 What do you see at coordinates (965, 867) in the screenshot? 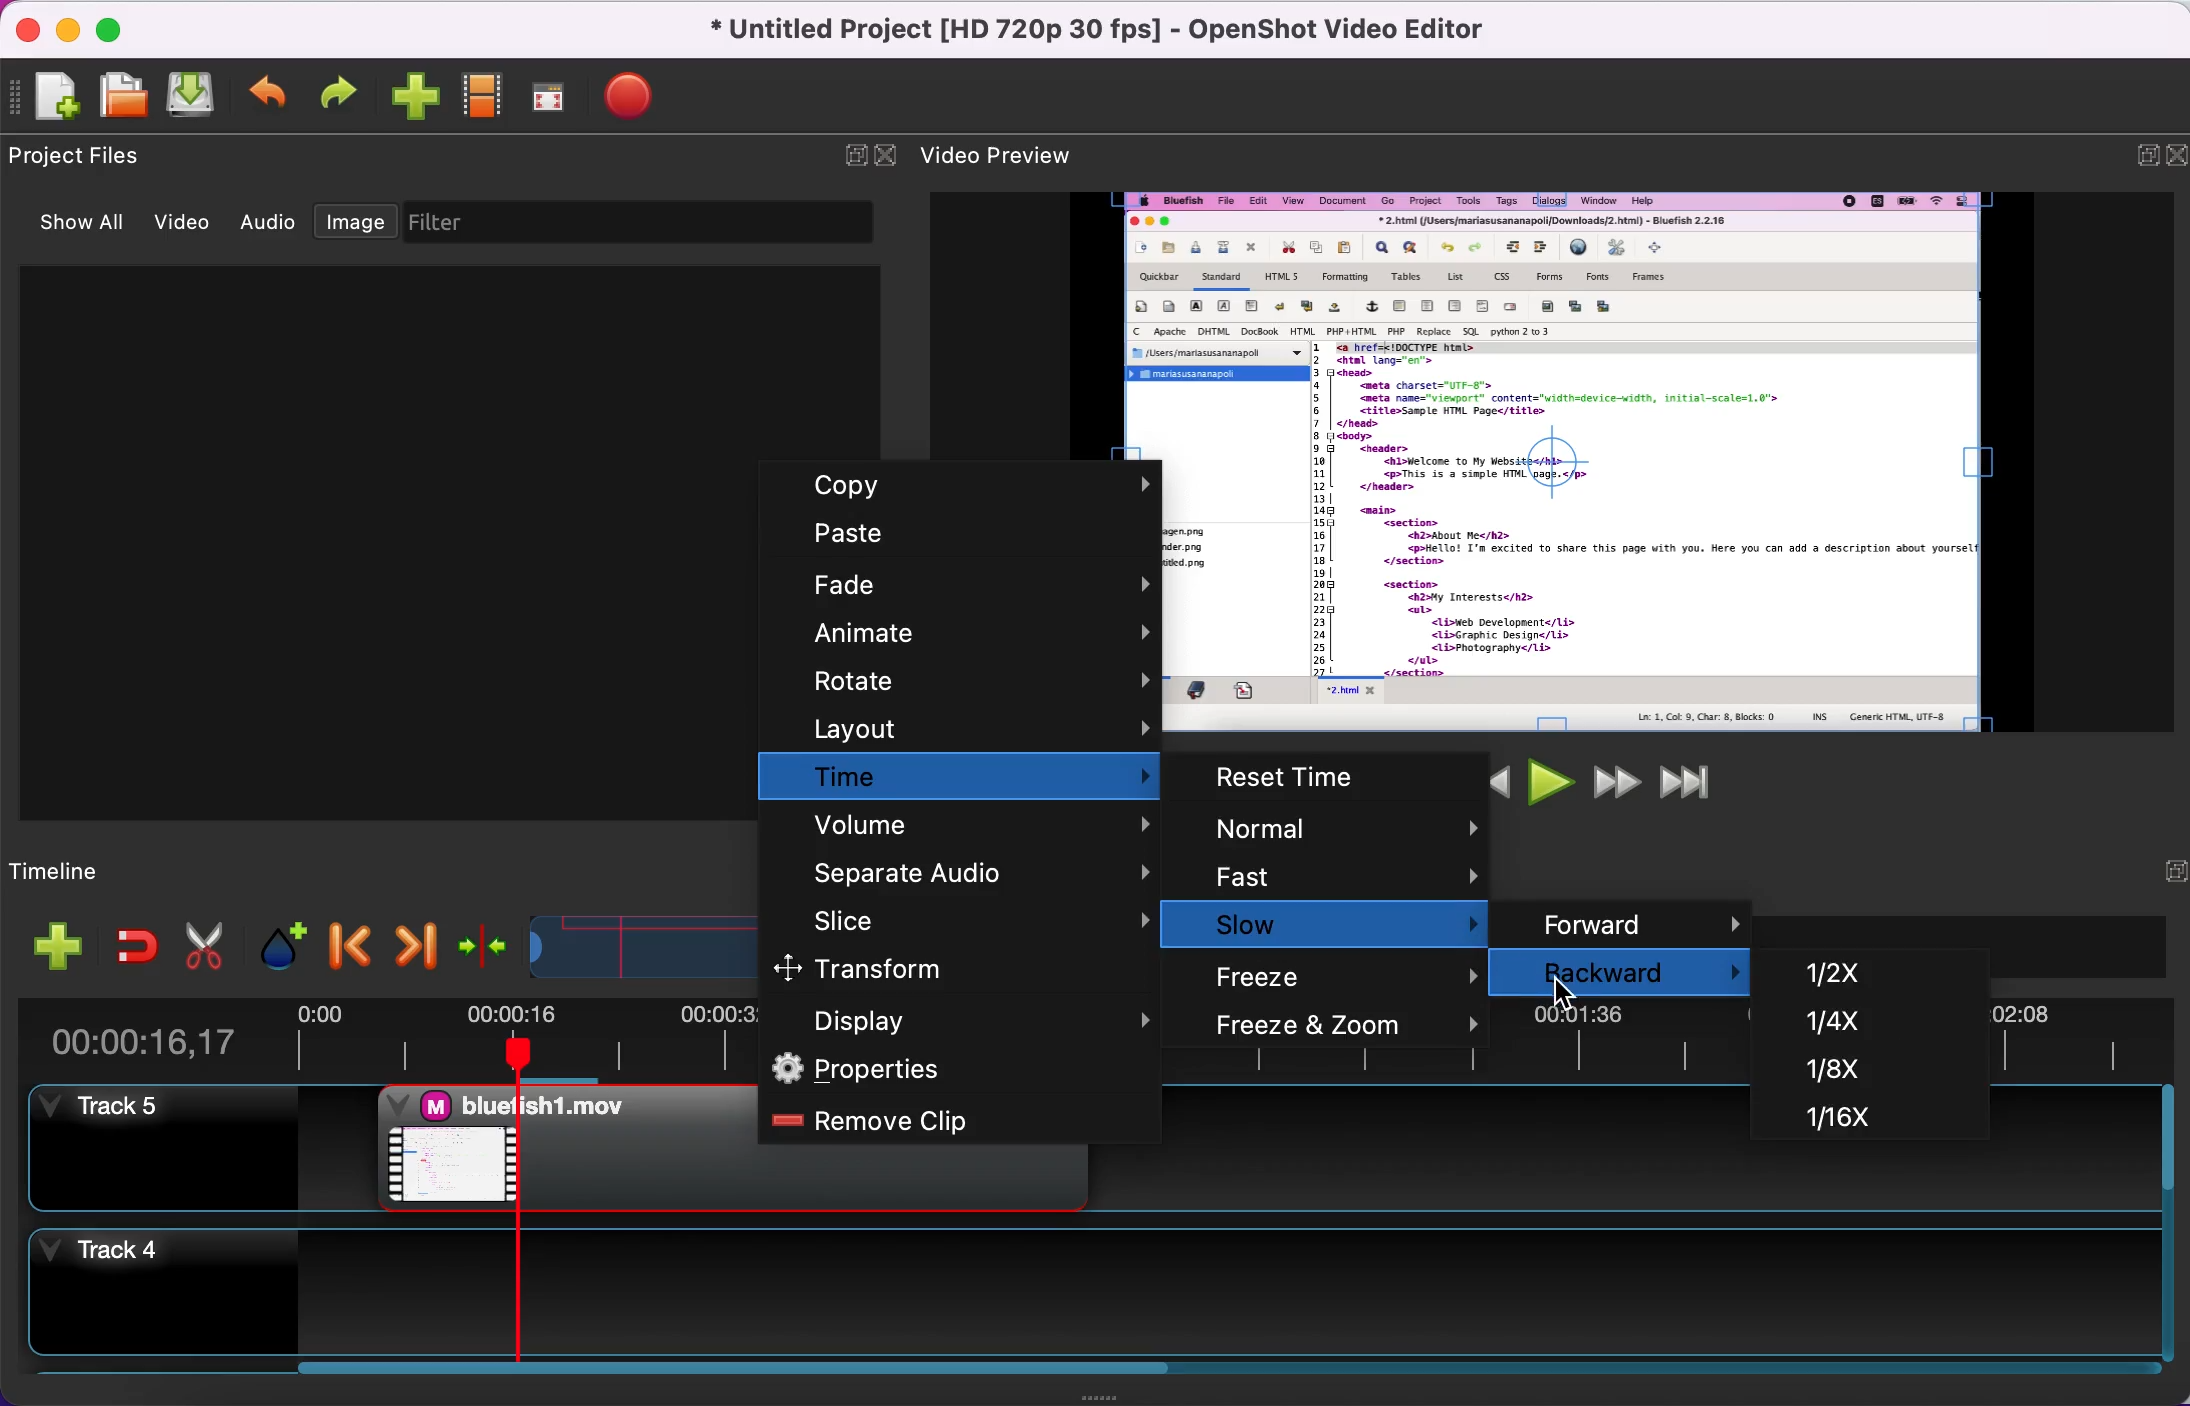
I see `separate audio` at bounding box center [965, 867].